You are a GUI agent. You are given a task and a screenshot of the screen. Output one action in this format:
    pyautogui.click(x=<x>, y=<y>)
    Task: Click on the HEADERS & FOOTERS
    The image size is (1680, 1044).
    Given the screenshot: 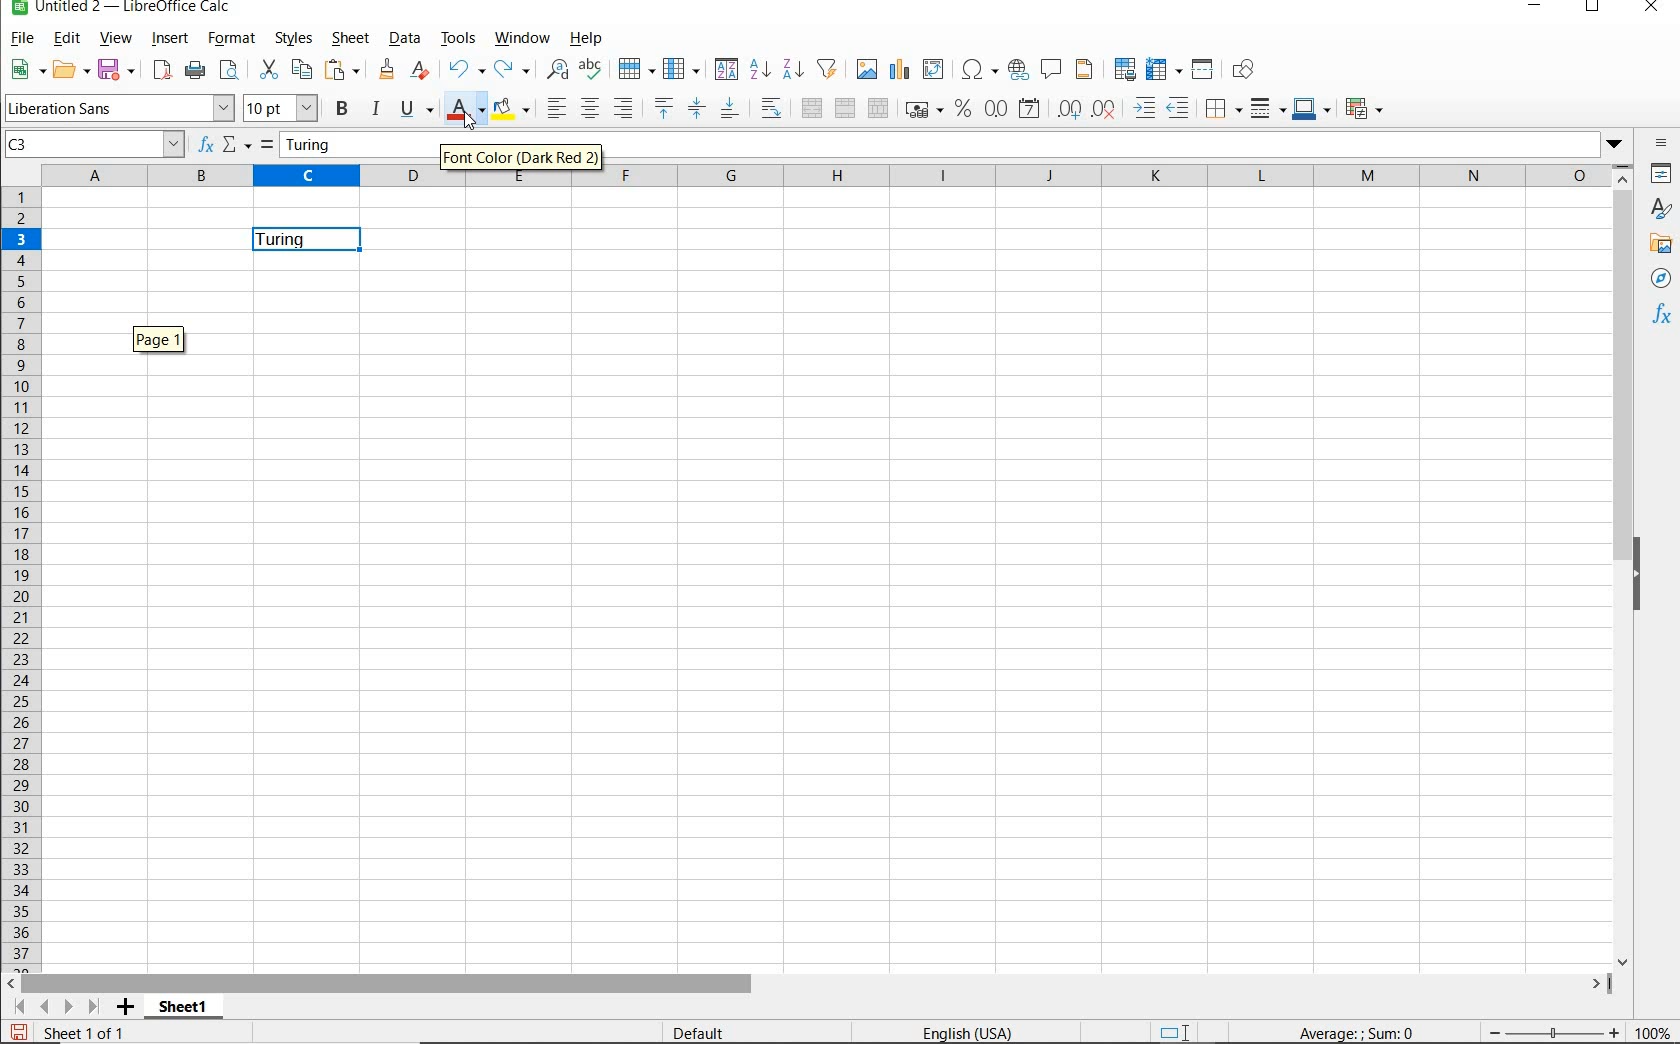 What is the action you would take?
    pyautogui.click(x=1084, y=69)
    